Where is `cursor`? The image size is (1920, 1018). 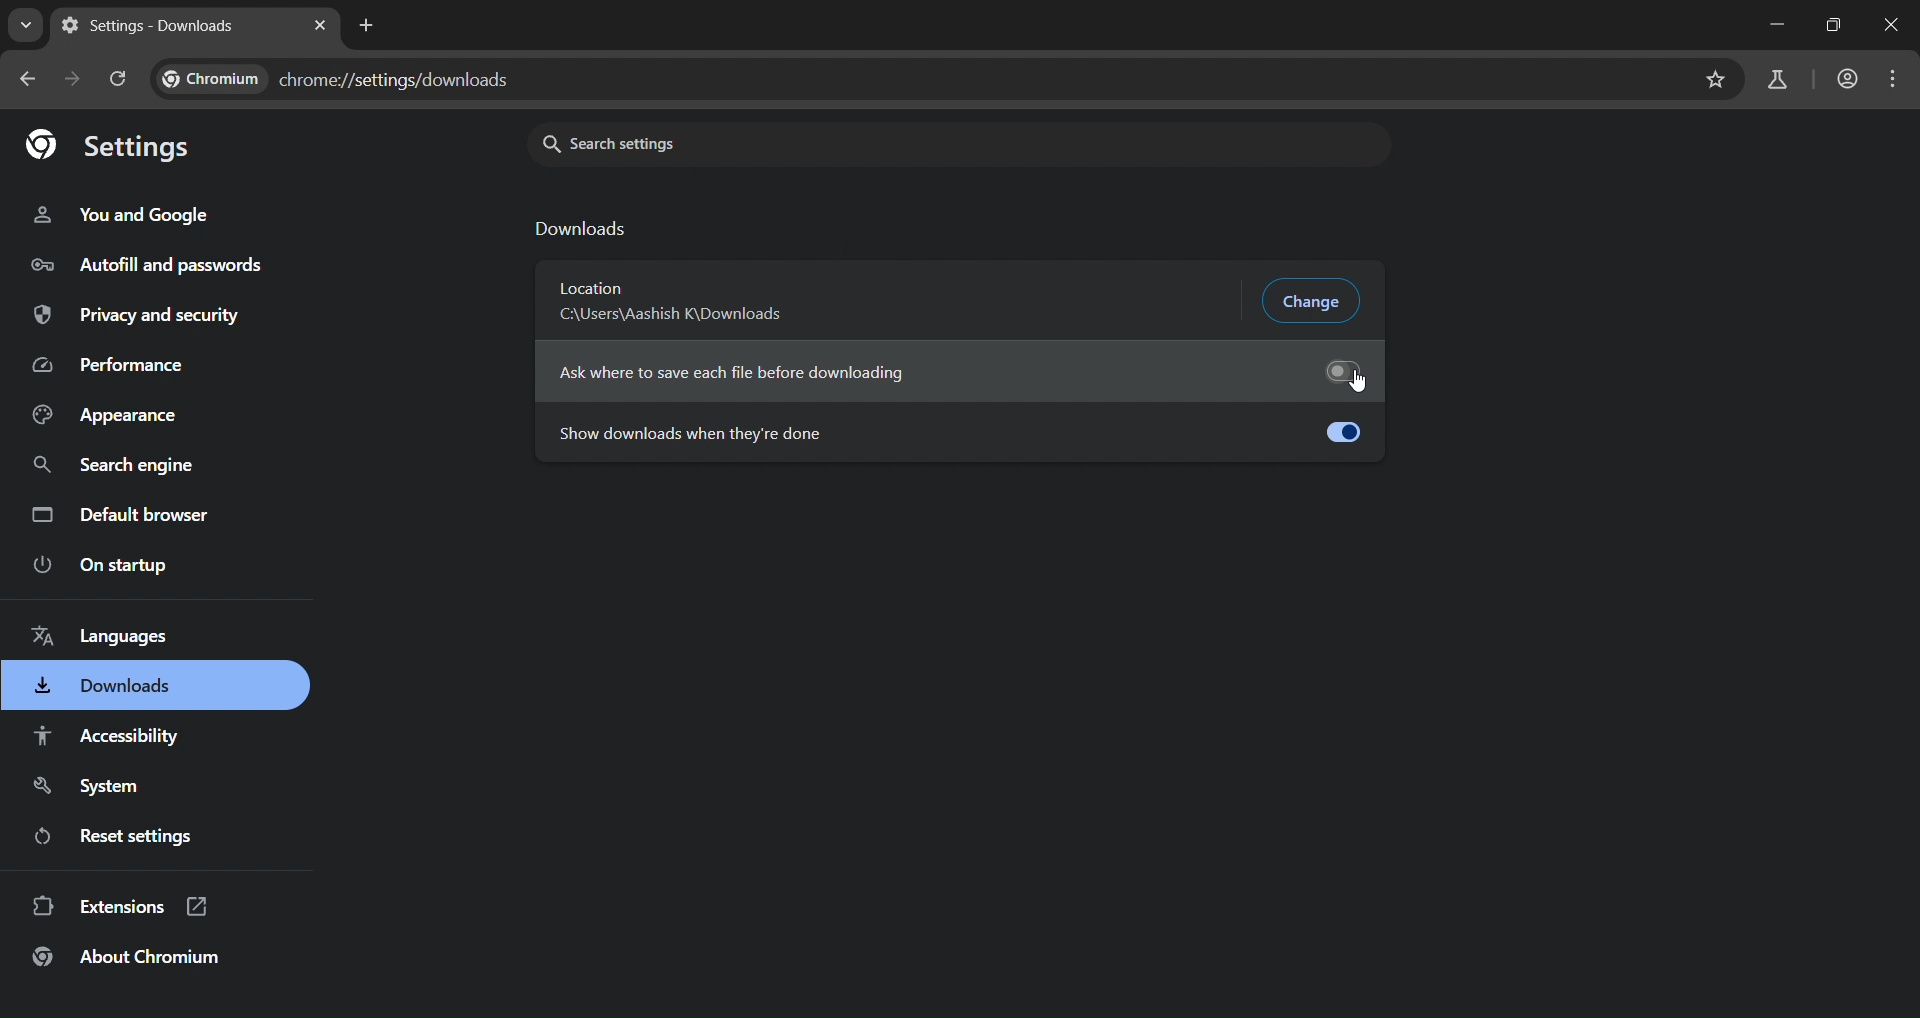 cursor is located at coordinates (1363, 384).